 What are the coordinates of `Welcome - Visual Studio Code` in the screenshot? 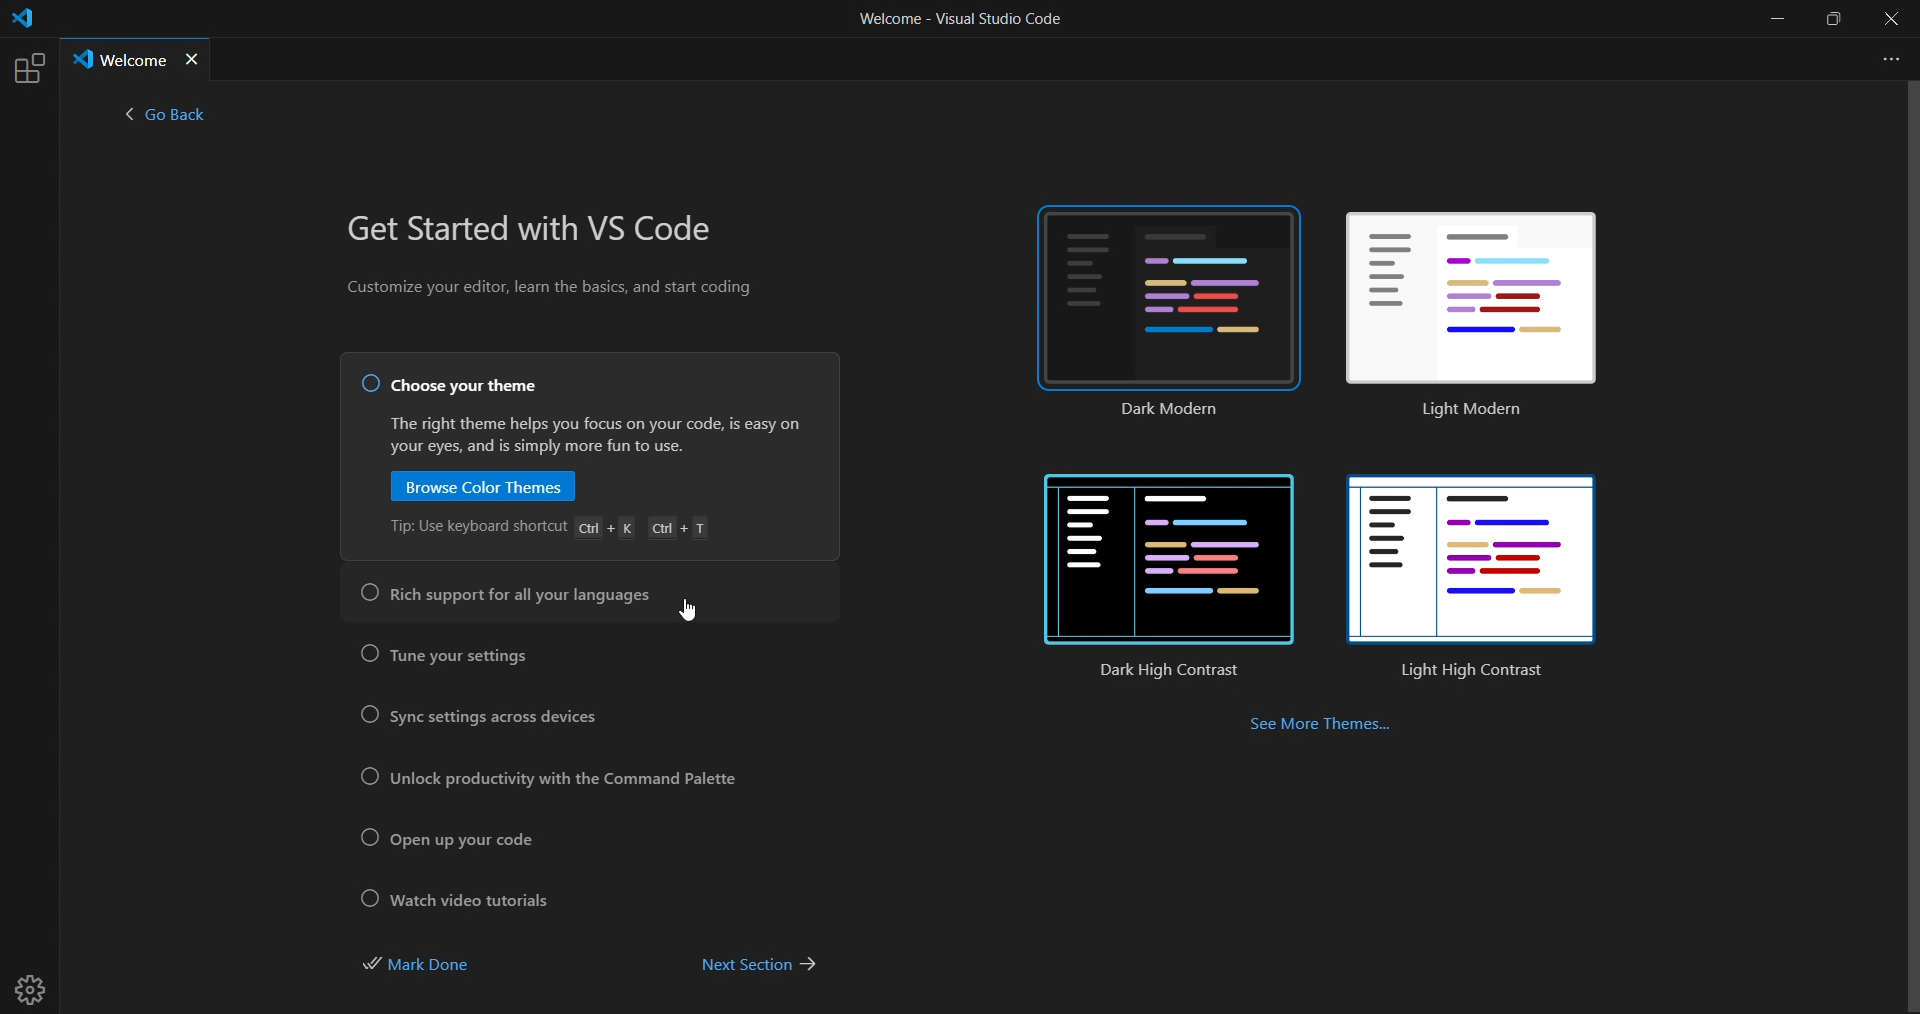 It's located at (959, 24).